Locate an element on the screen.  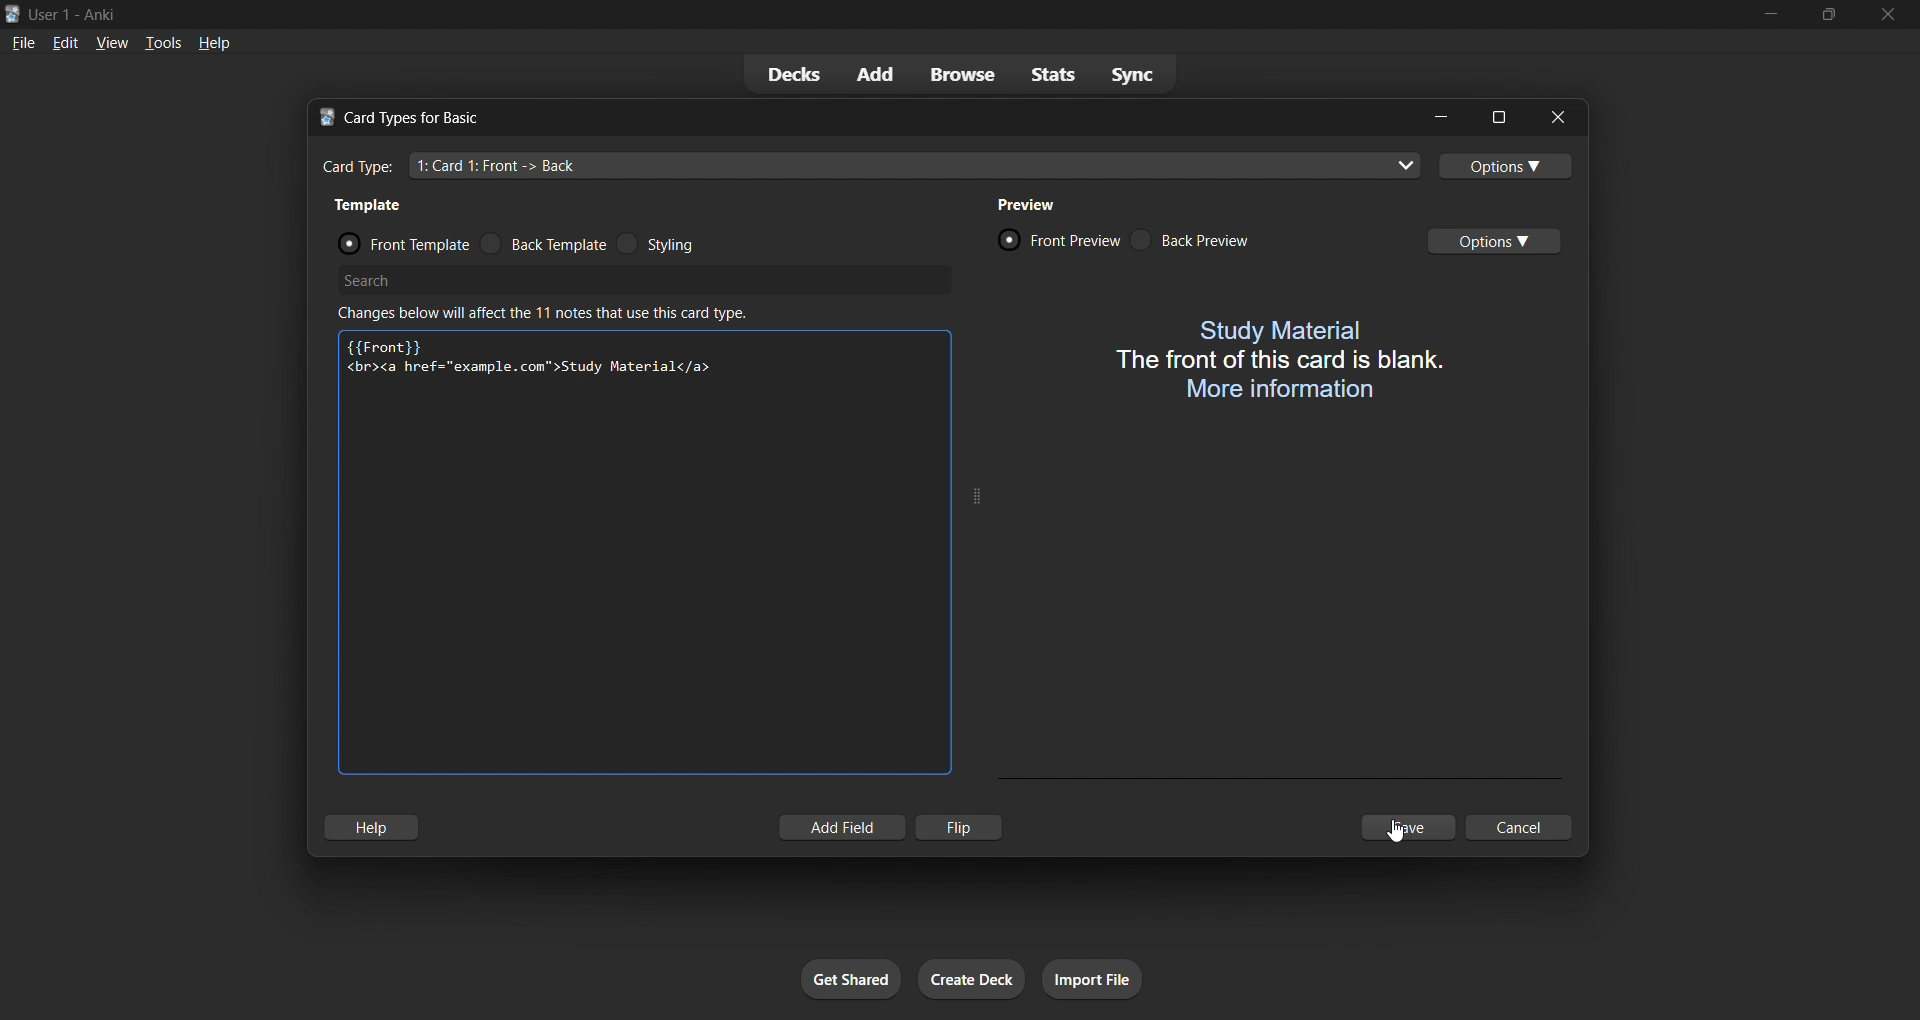
decks is located at coordinates (794, 76).